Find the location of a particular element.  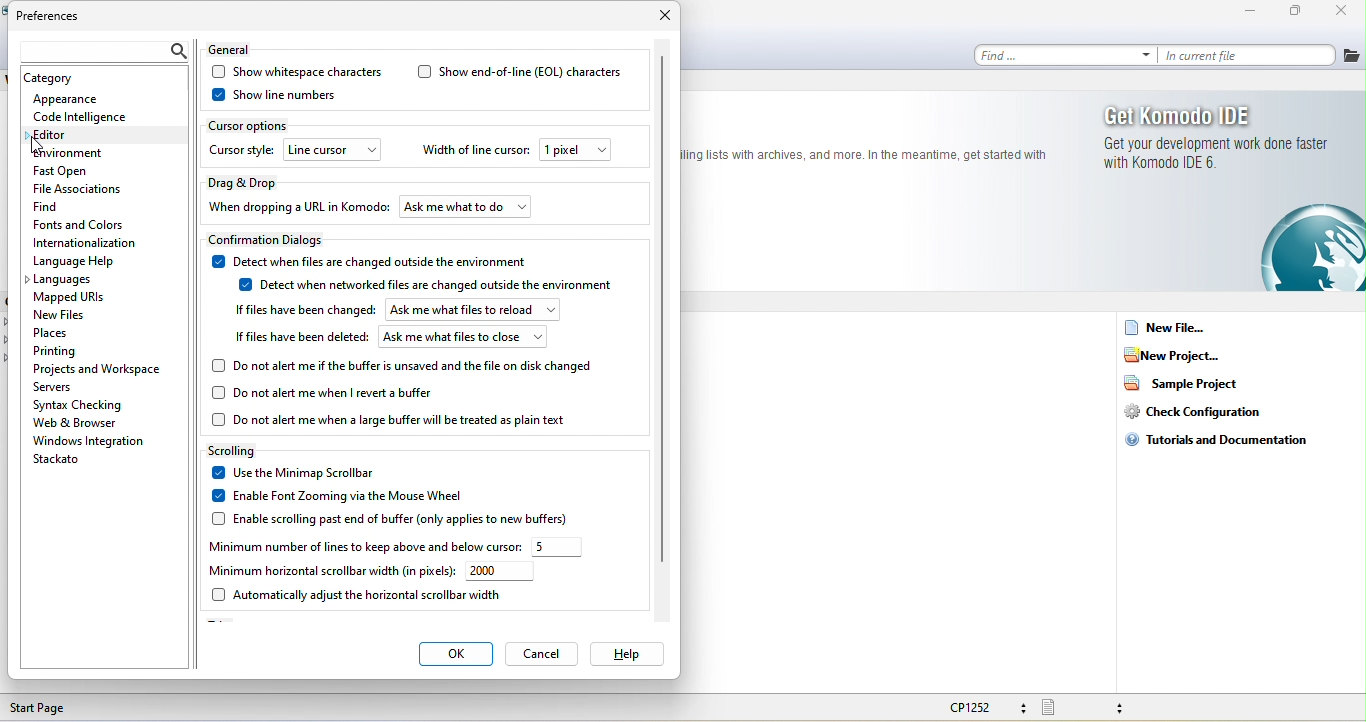

get komodo ide is located at coordinates (1214, 138).